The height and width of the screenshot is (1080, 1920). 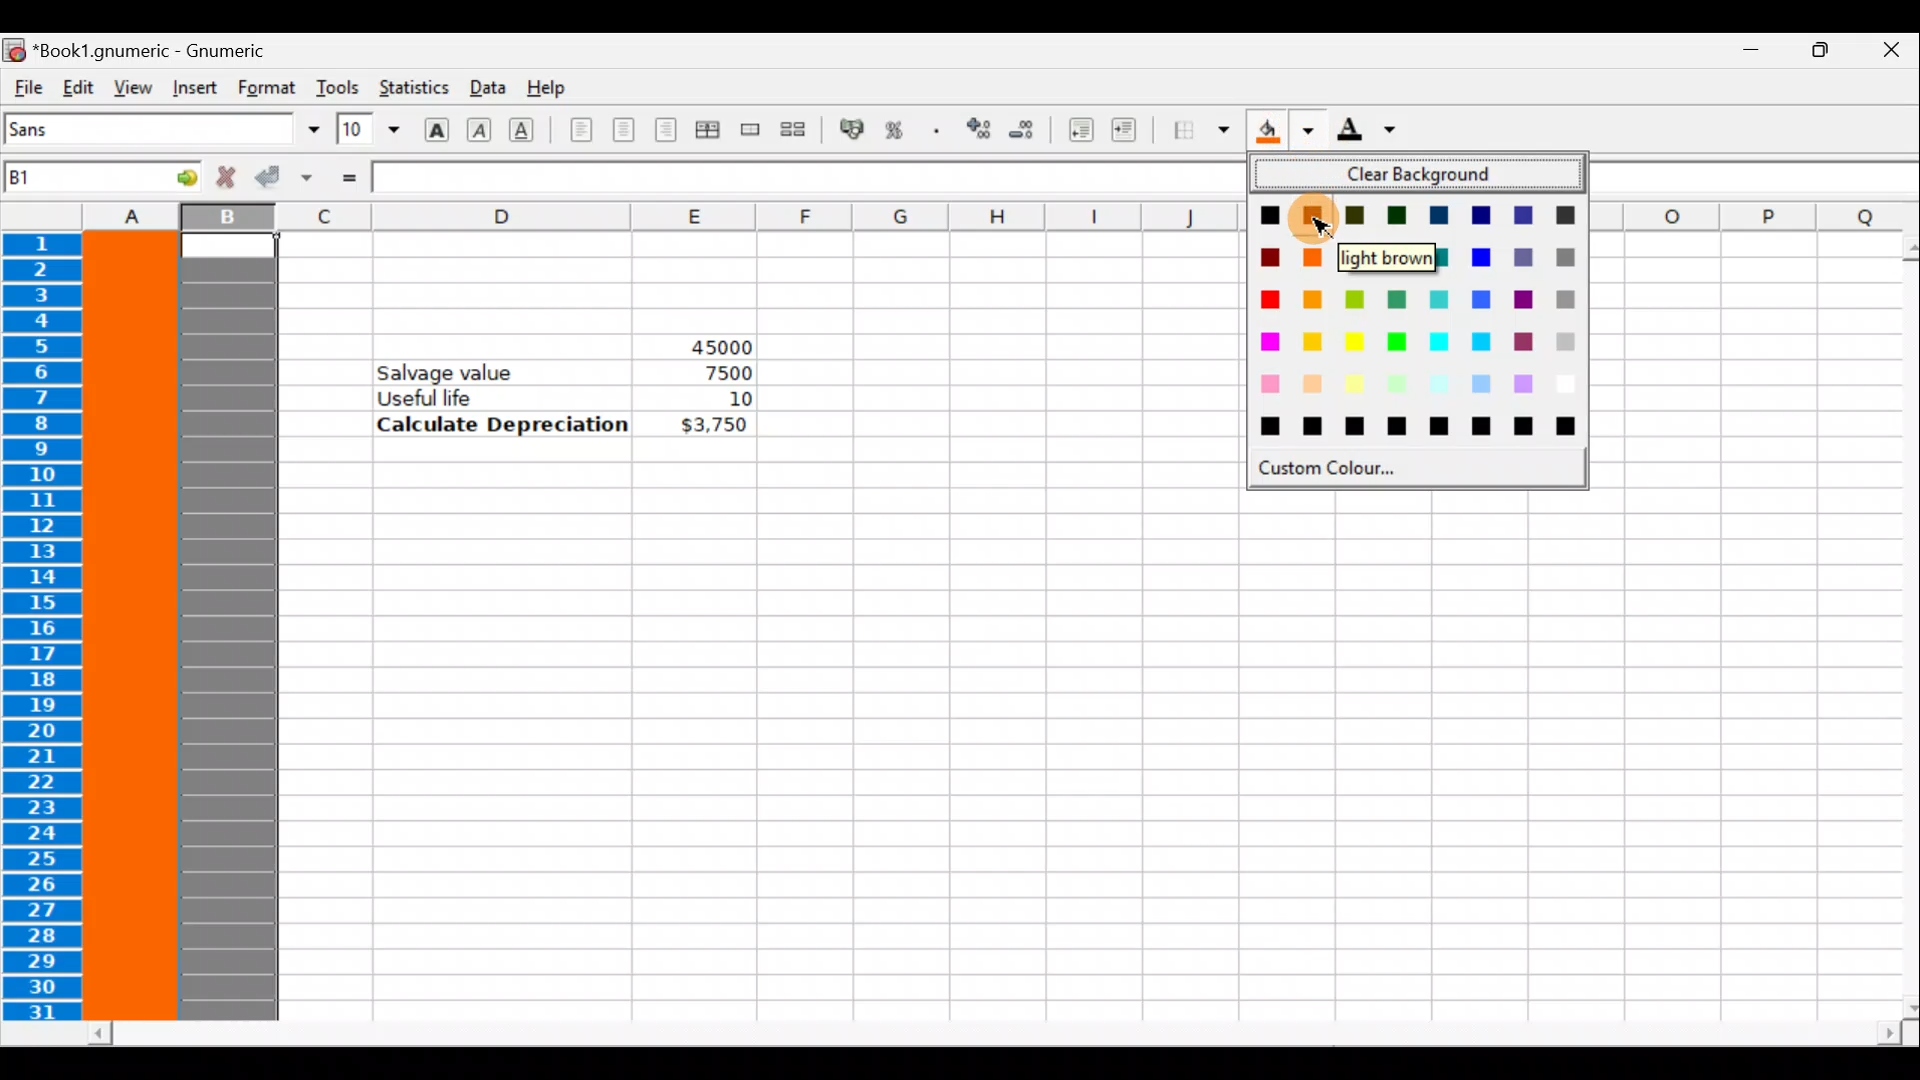 What do you see at coordinates (553, 89) in the screenshot?
I see `Help` at bounding box center [553, 89].